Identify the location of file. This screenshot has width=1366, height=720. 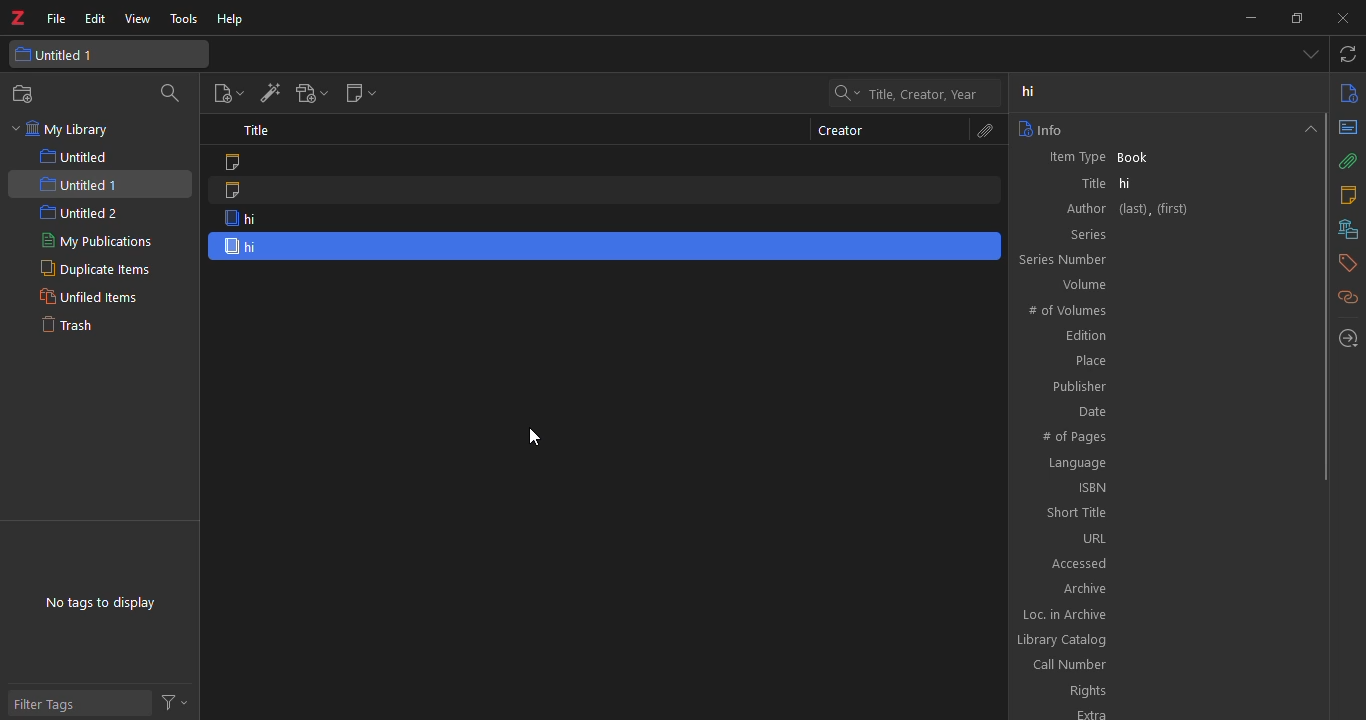
(55, 19).